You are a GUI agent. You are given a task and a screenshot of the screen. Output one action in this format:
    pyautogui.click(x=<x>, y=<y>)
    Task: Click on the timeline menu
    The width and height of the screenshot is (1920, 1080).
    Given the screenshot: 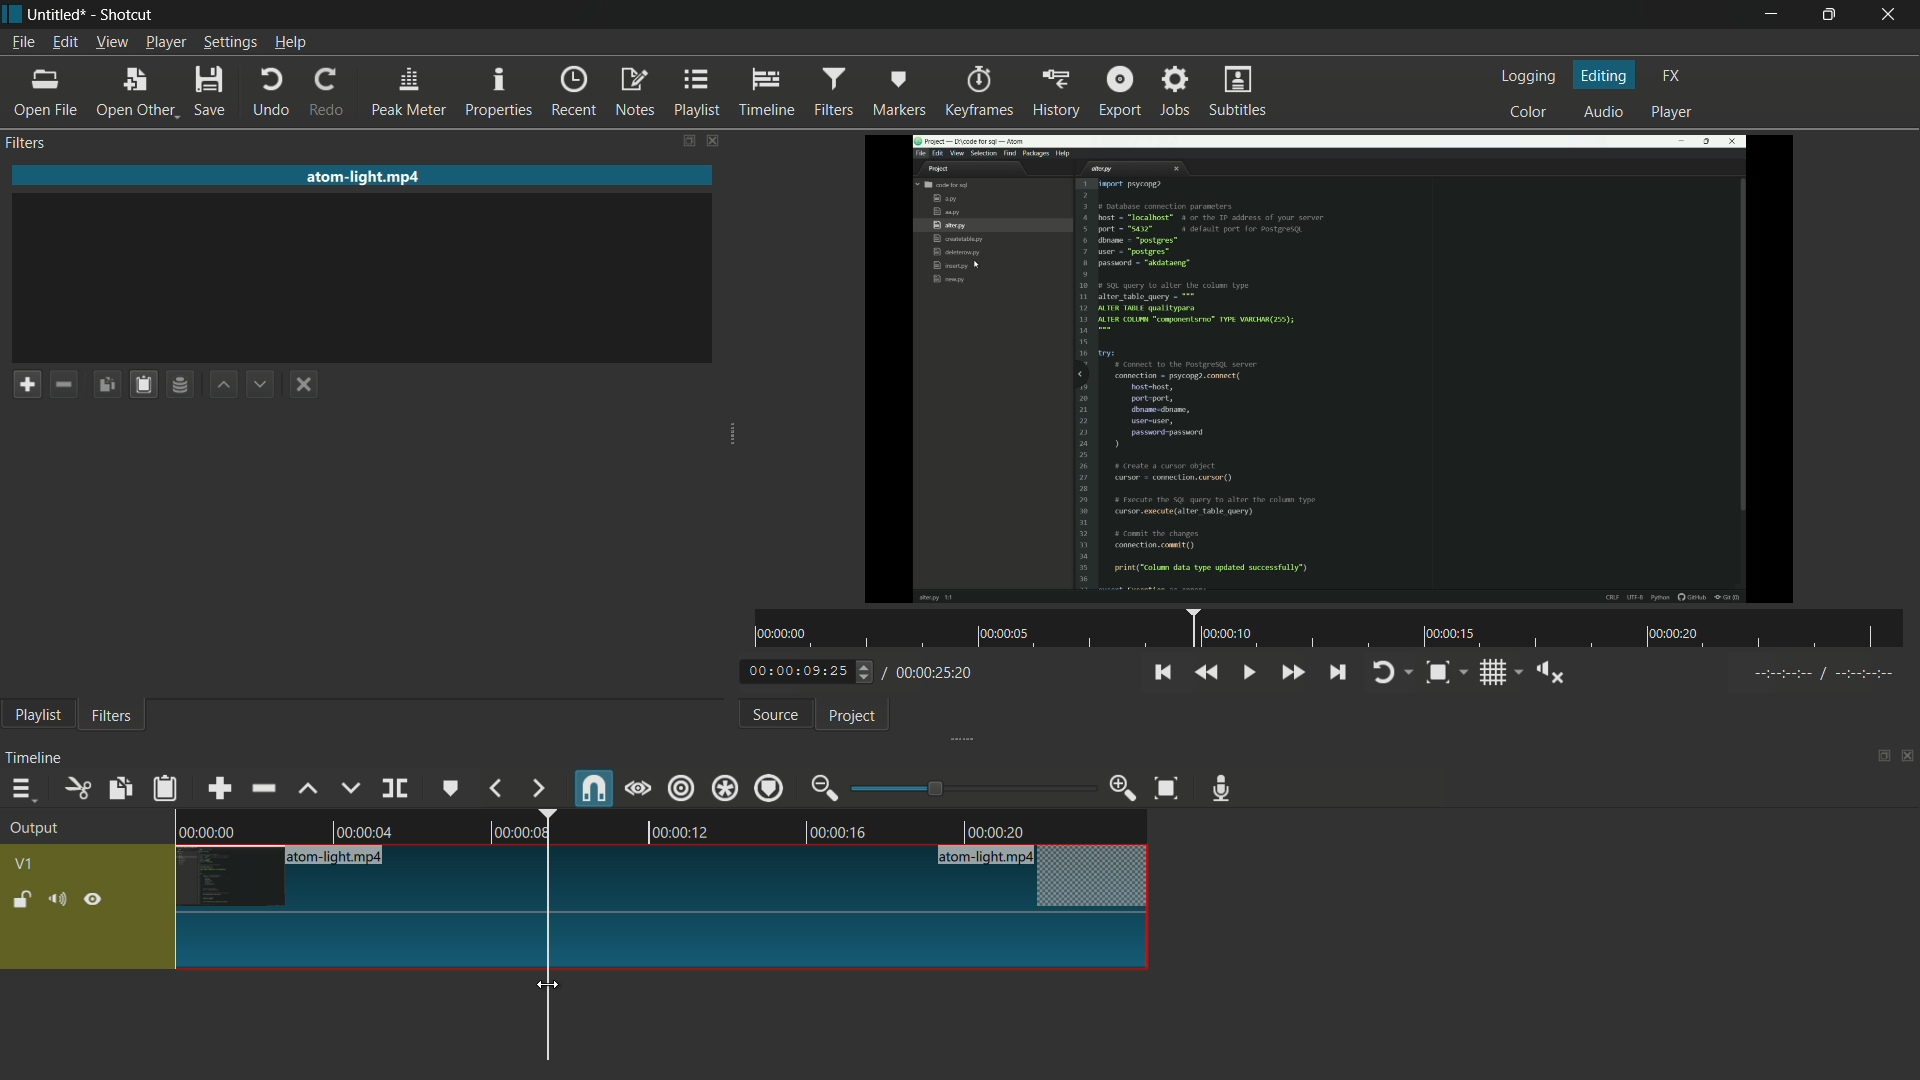 What is the action you would take?
    pyautogui.click(x=21, y=788)
    